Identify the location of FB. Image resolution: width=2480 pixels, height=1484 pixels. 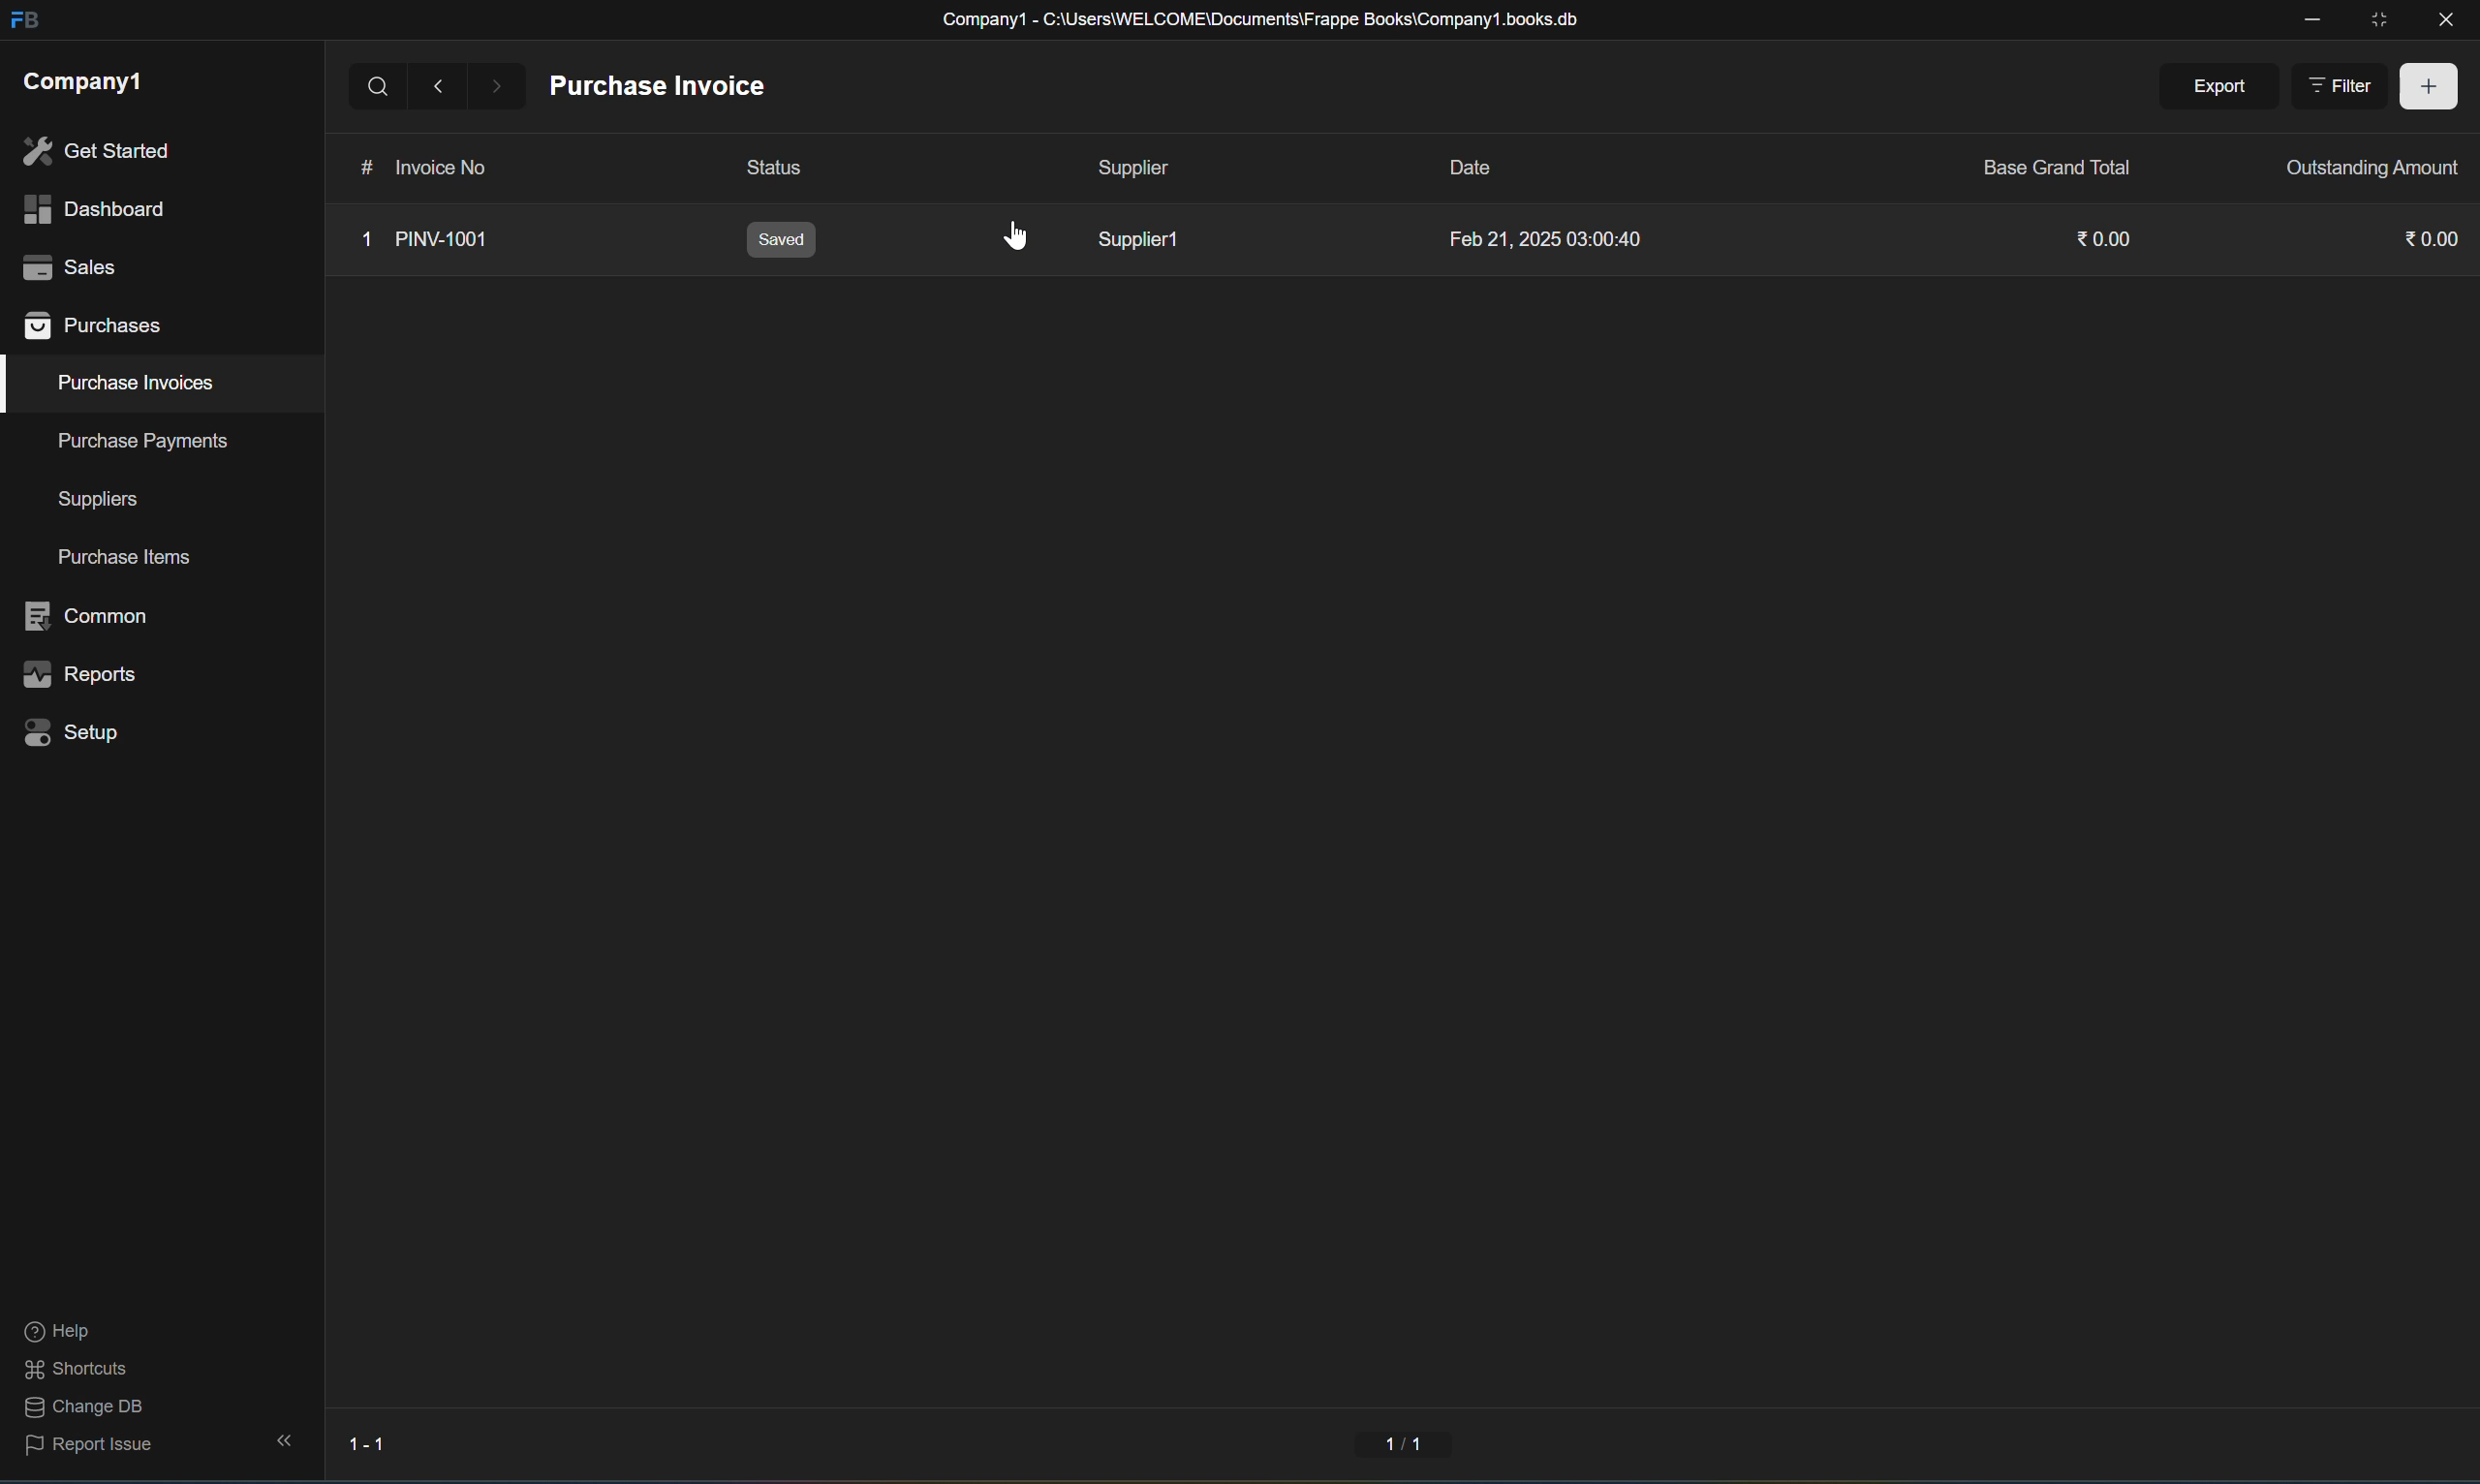
(23, 22).